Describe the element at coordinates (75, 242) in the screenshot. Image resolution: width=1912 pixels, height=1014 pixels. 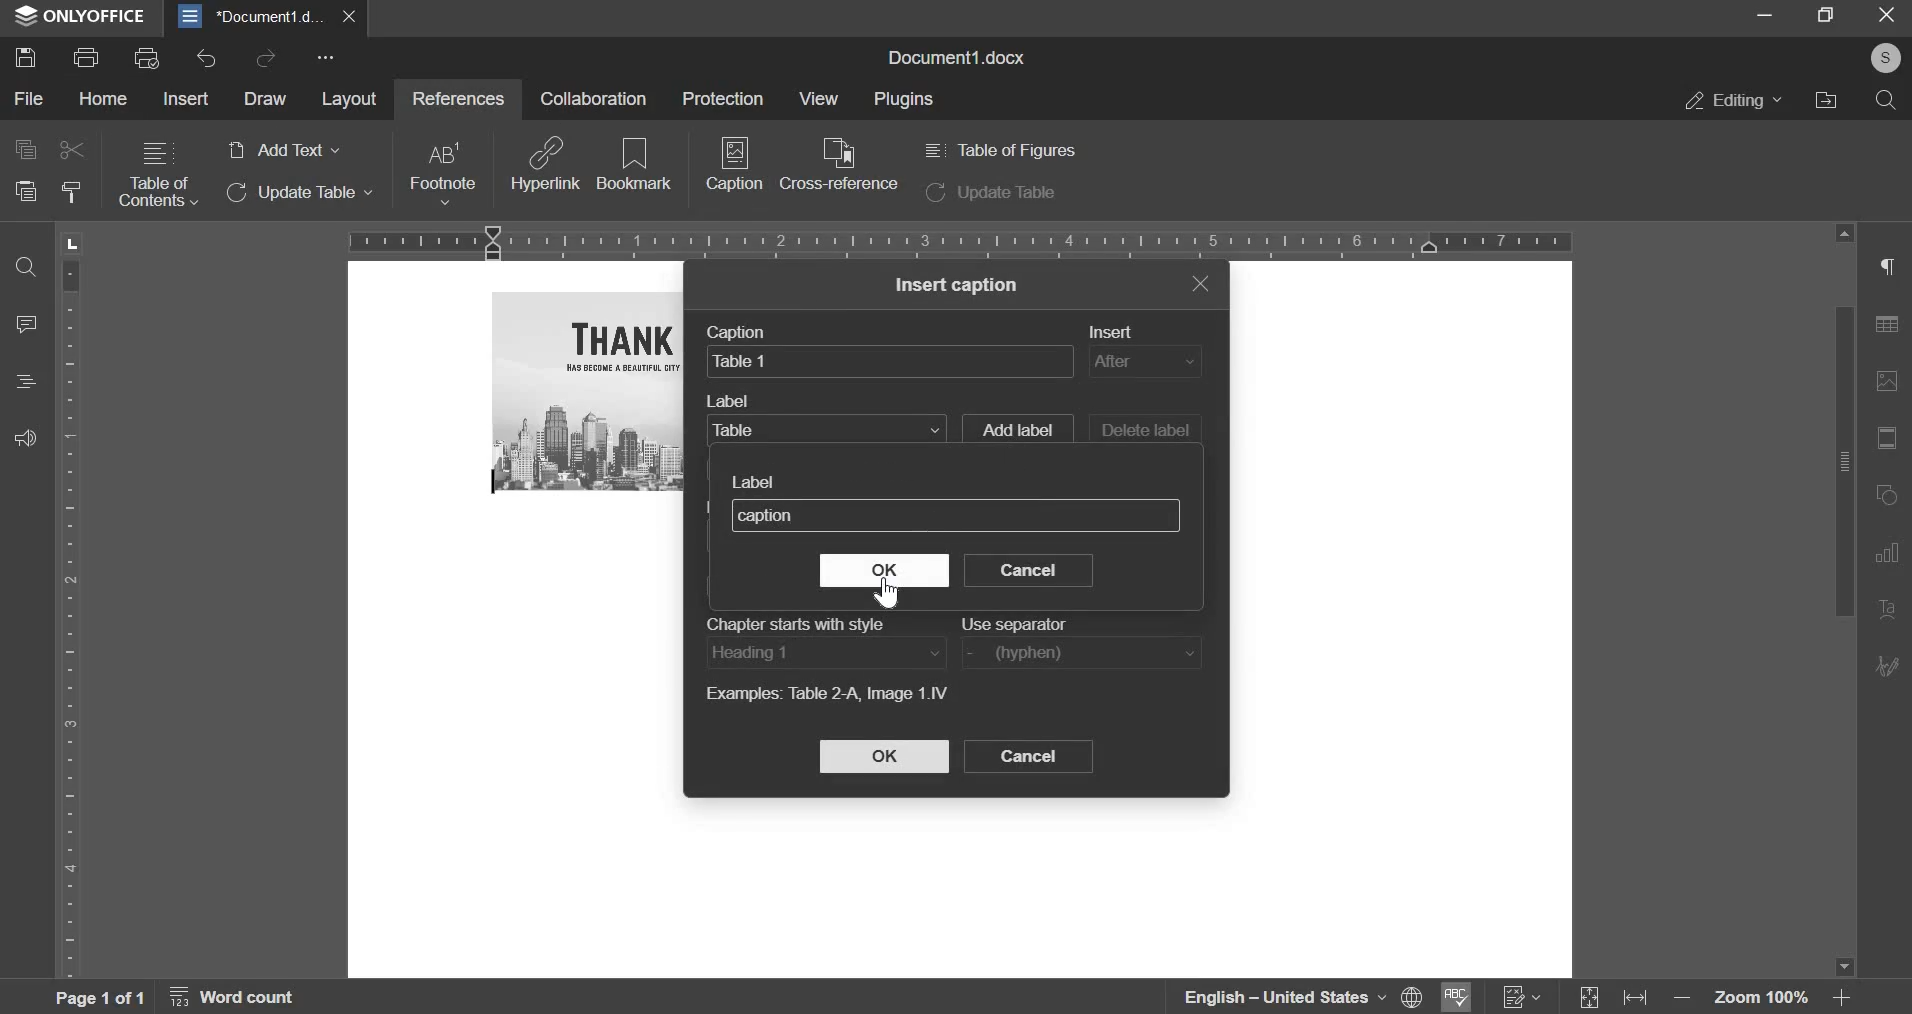
I see `L` at that location.